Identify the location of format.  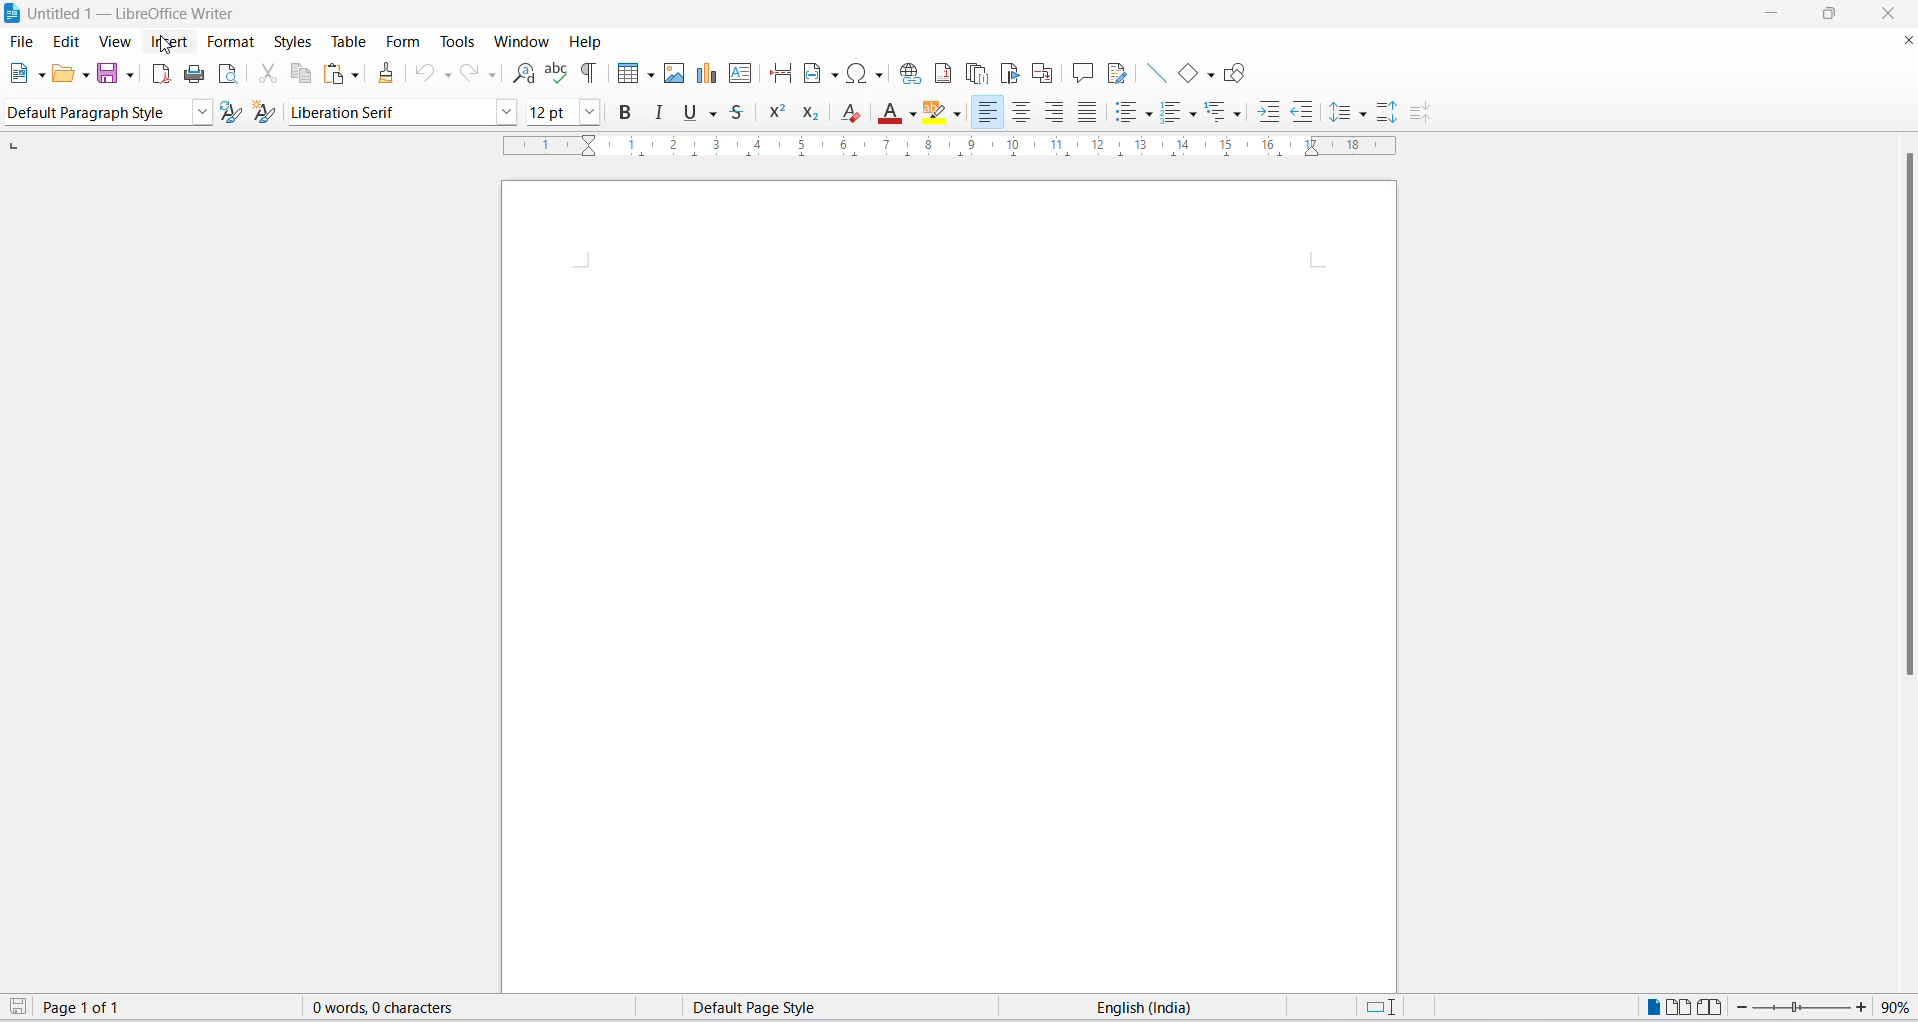
(232, 41).